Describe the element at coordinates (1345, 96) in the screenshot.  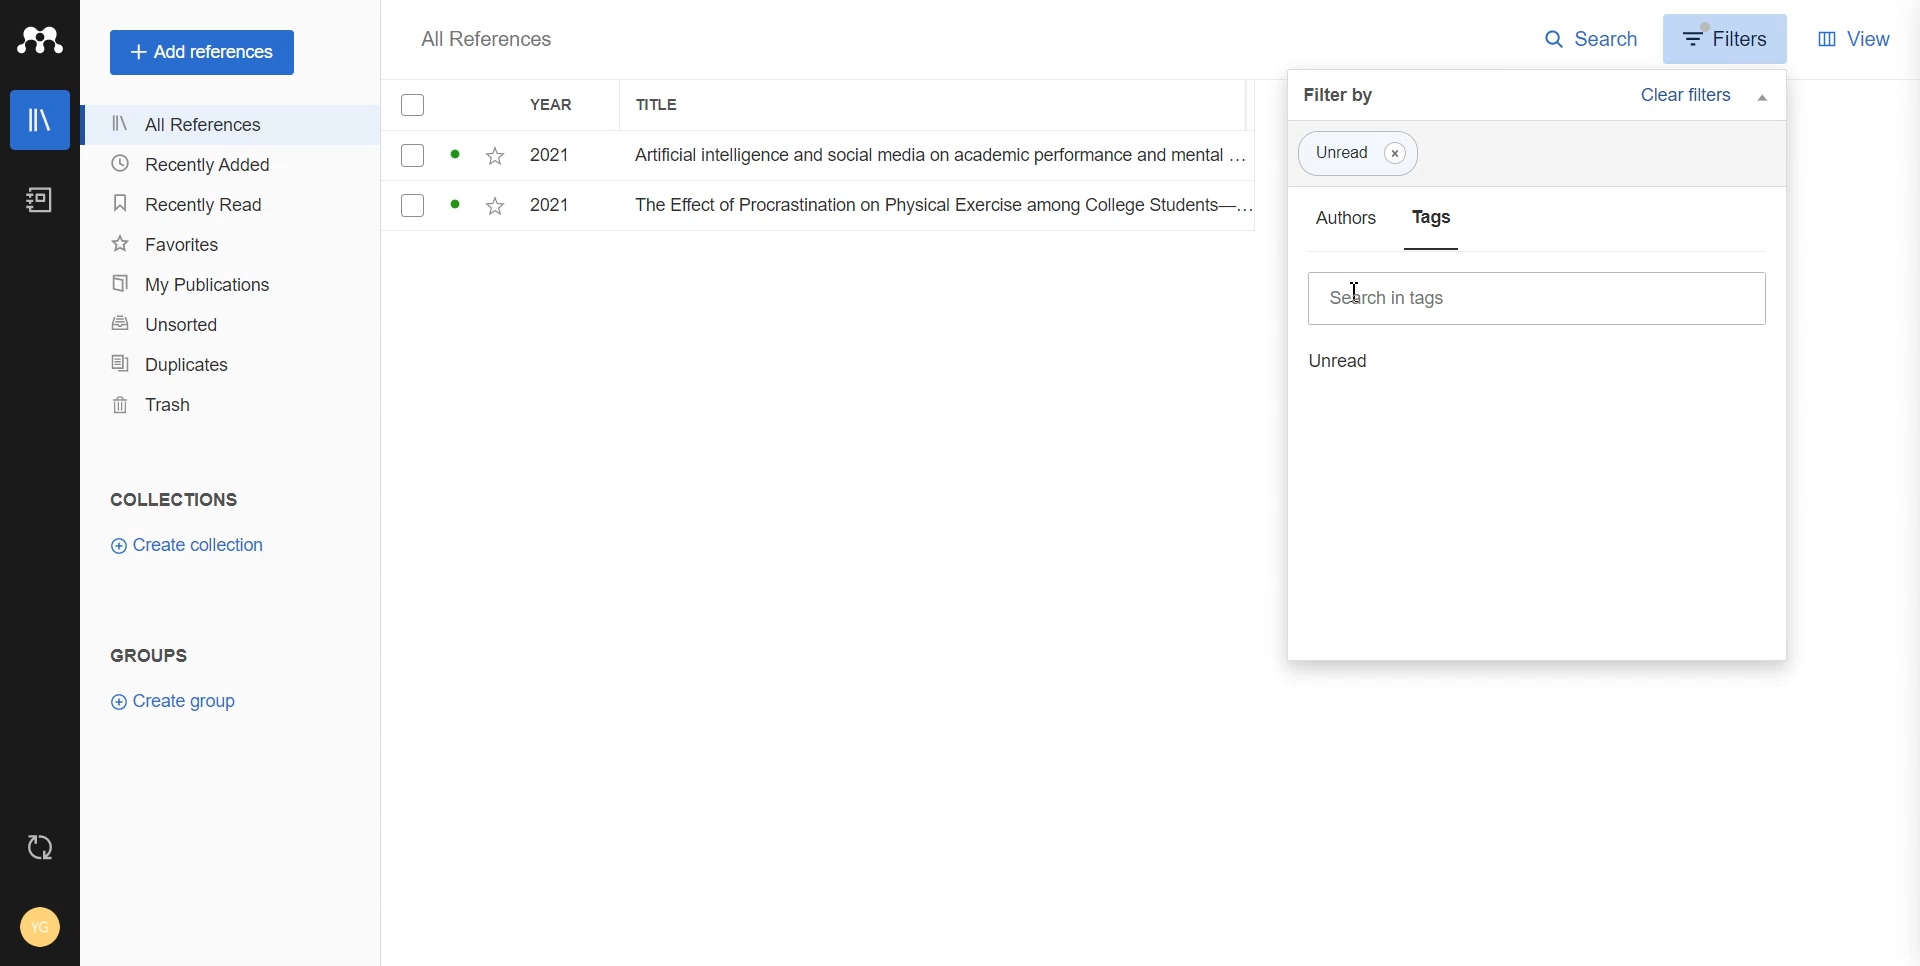
I see `Filter by` at that location.